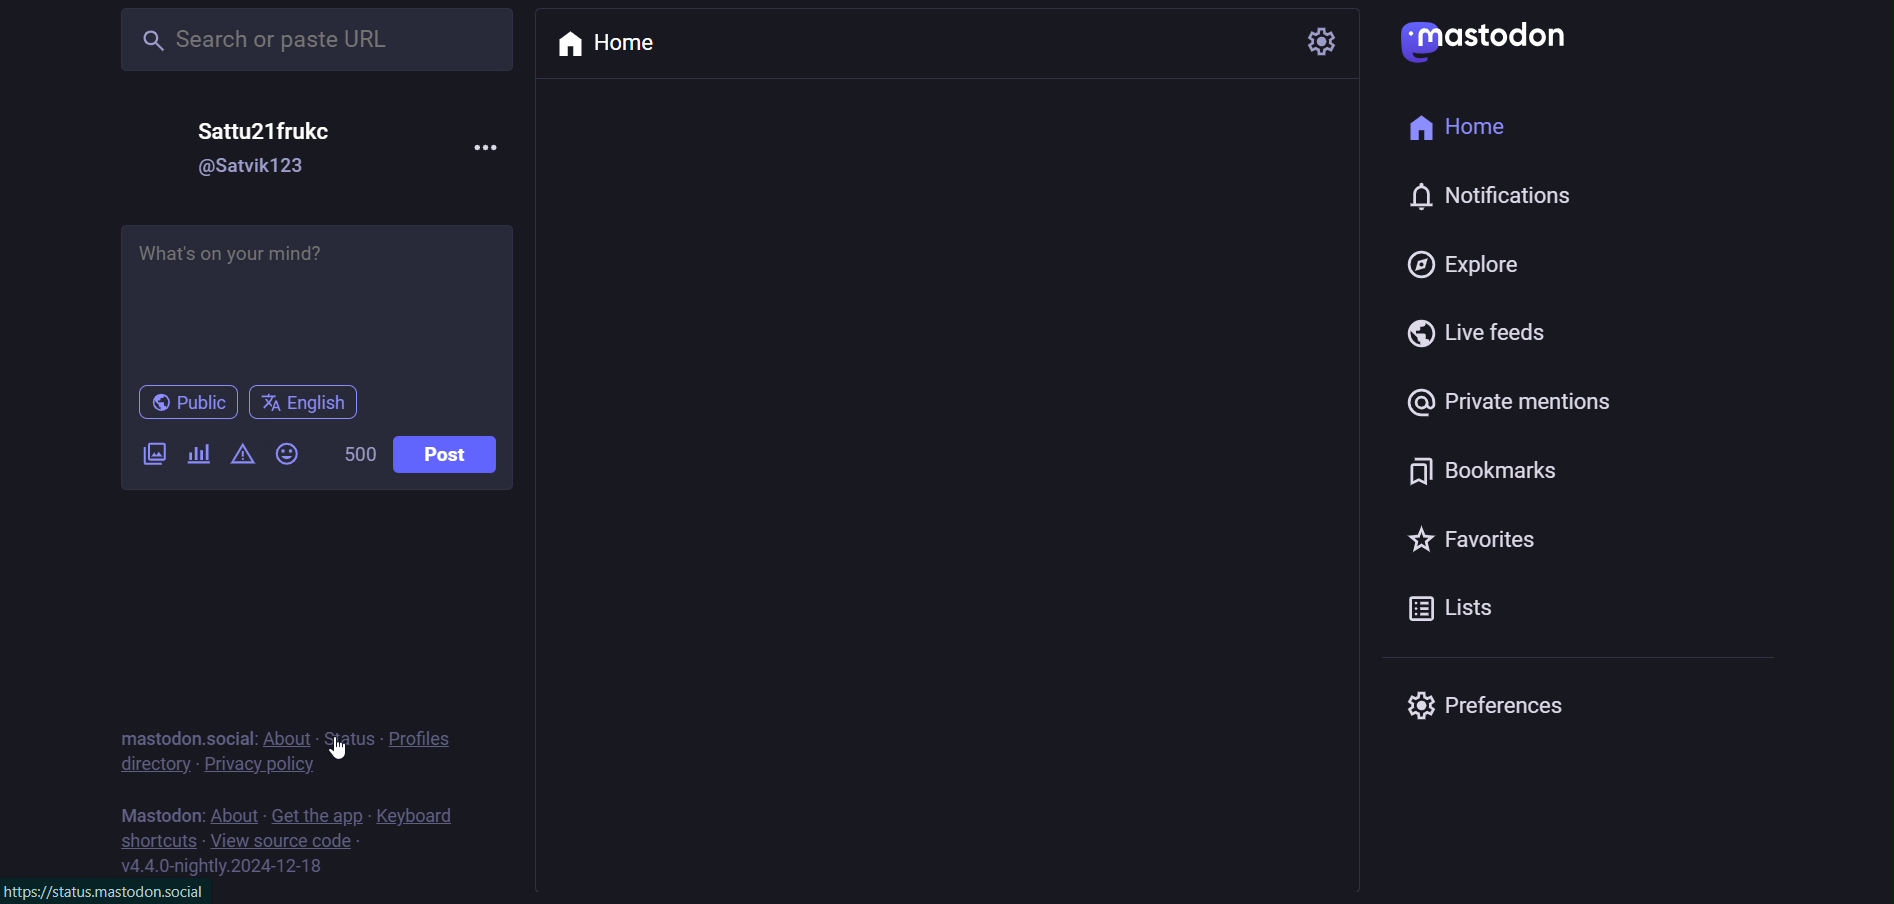 Image resolution: width=1894 pixels, height=904 pixels. Describe the element at coordinates (346, 739) in the screenshot. I see `status` at that location.